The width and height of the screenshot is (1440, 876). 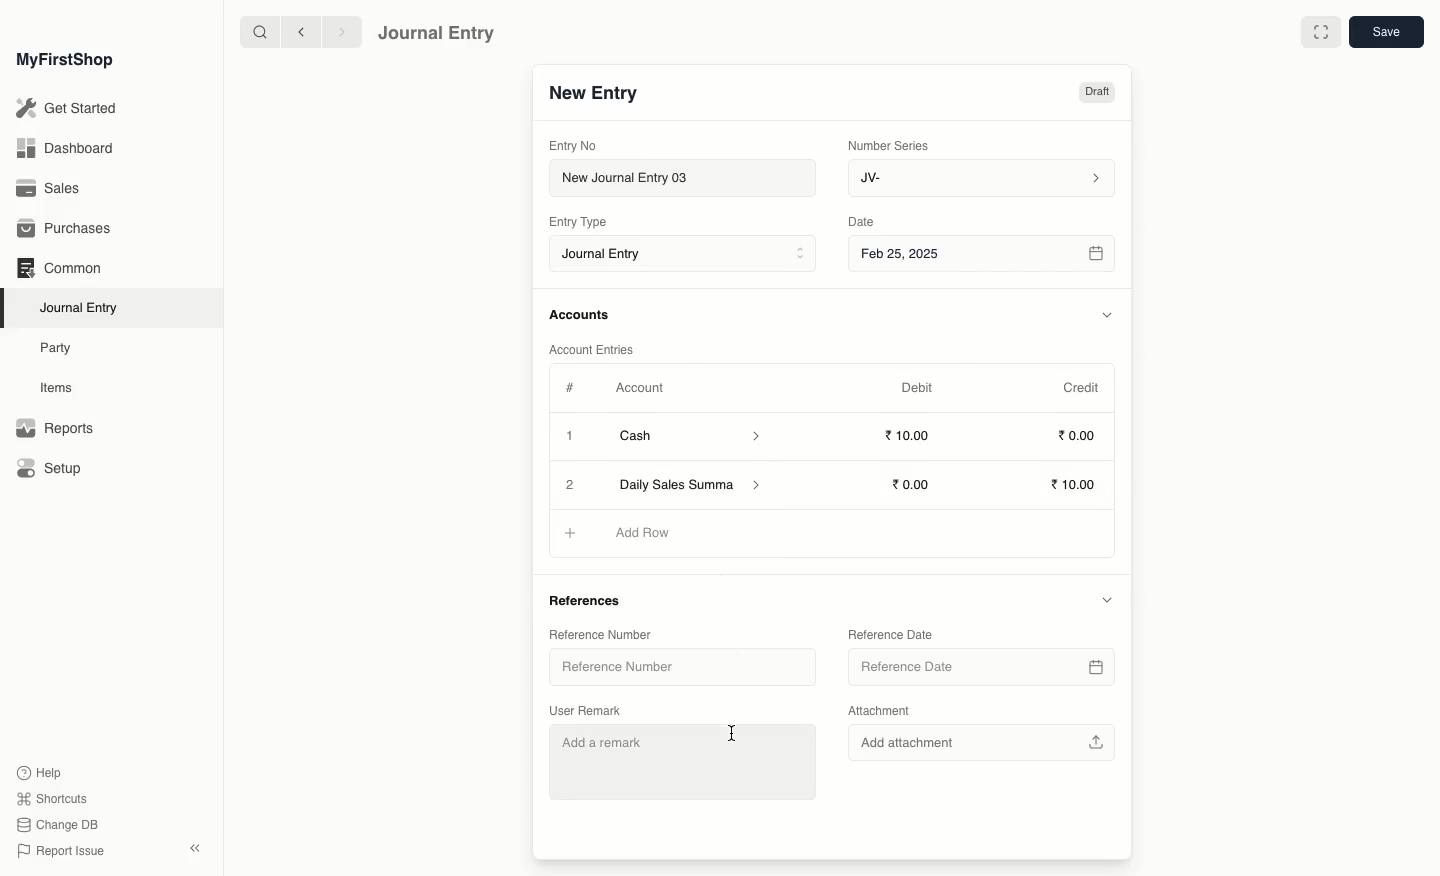 I want to click on New Journal Entry 03, so click(x=688, y=179).